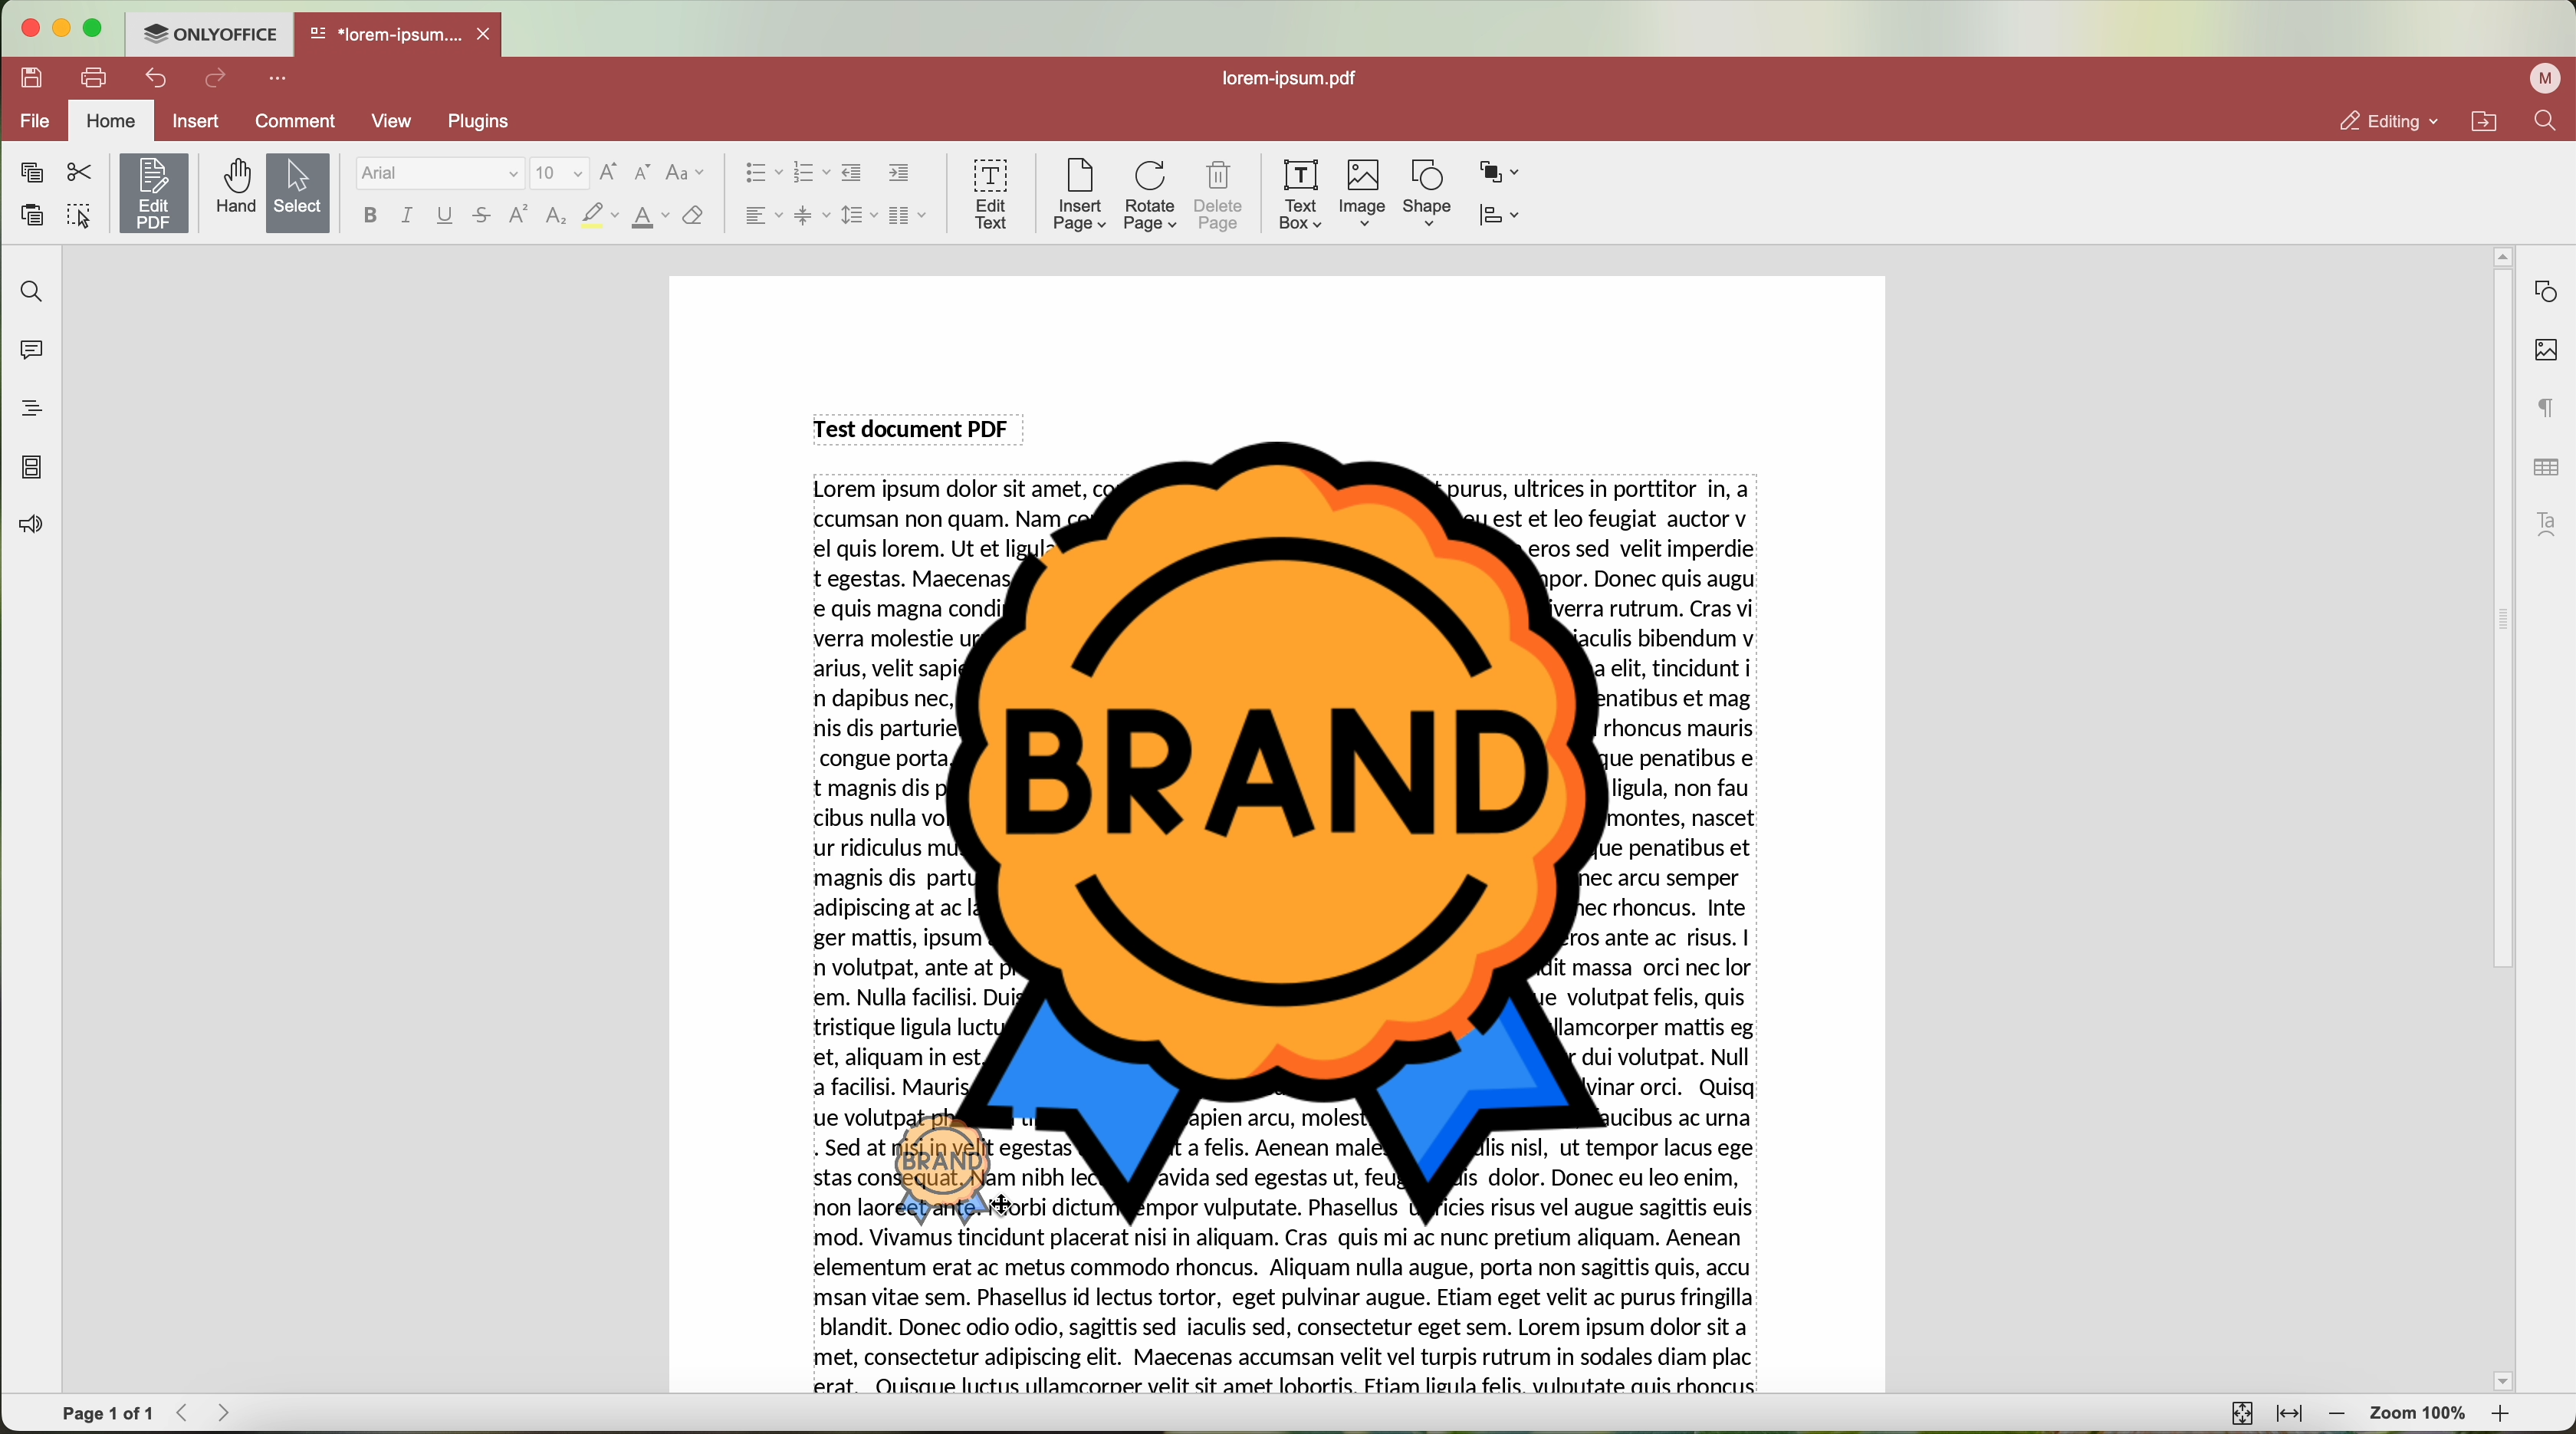  Describe the element at coordinates (859, 215) in the screenshot. I see `line spacing` at that location.